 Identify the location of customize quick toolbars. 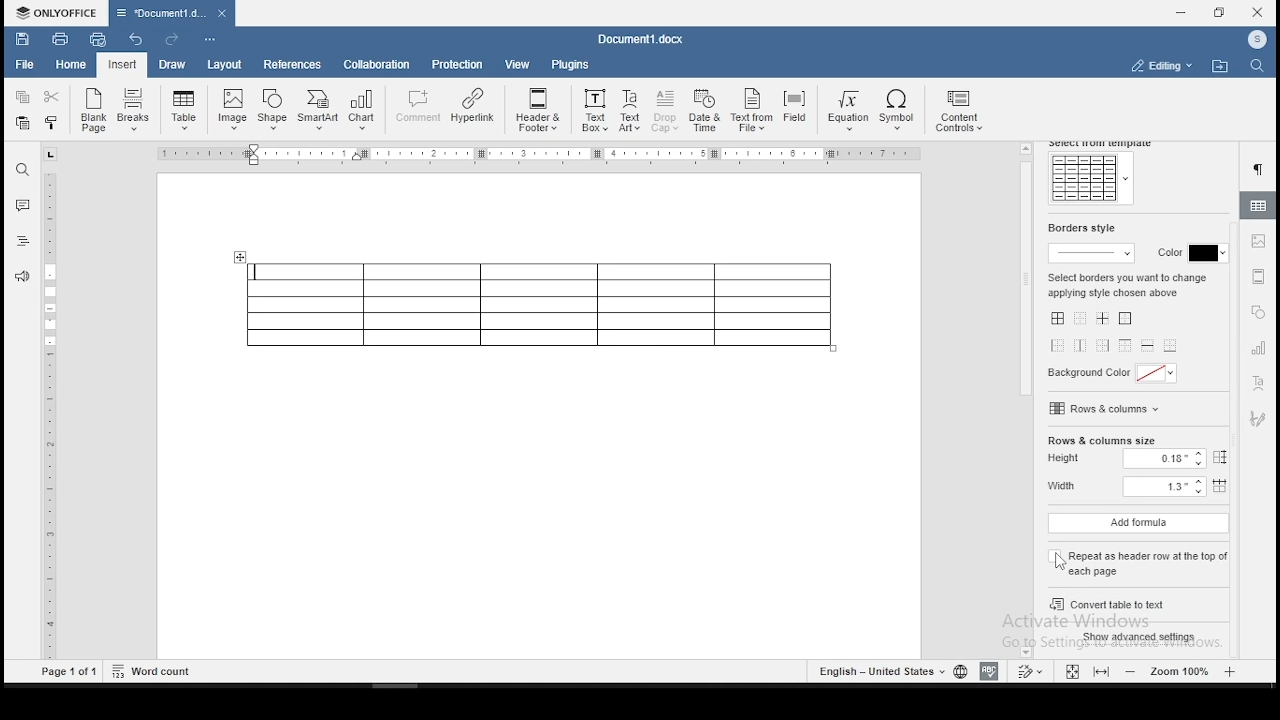
(210, 41).